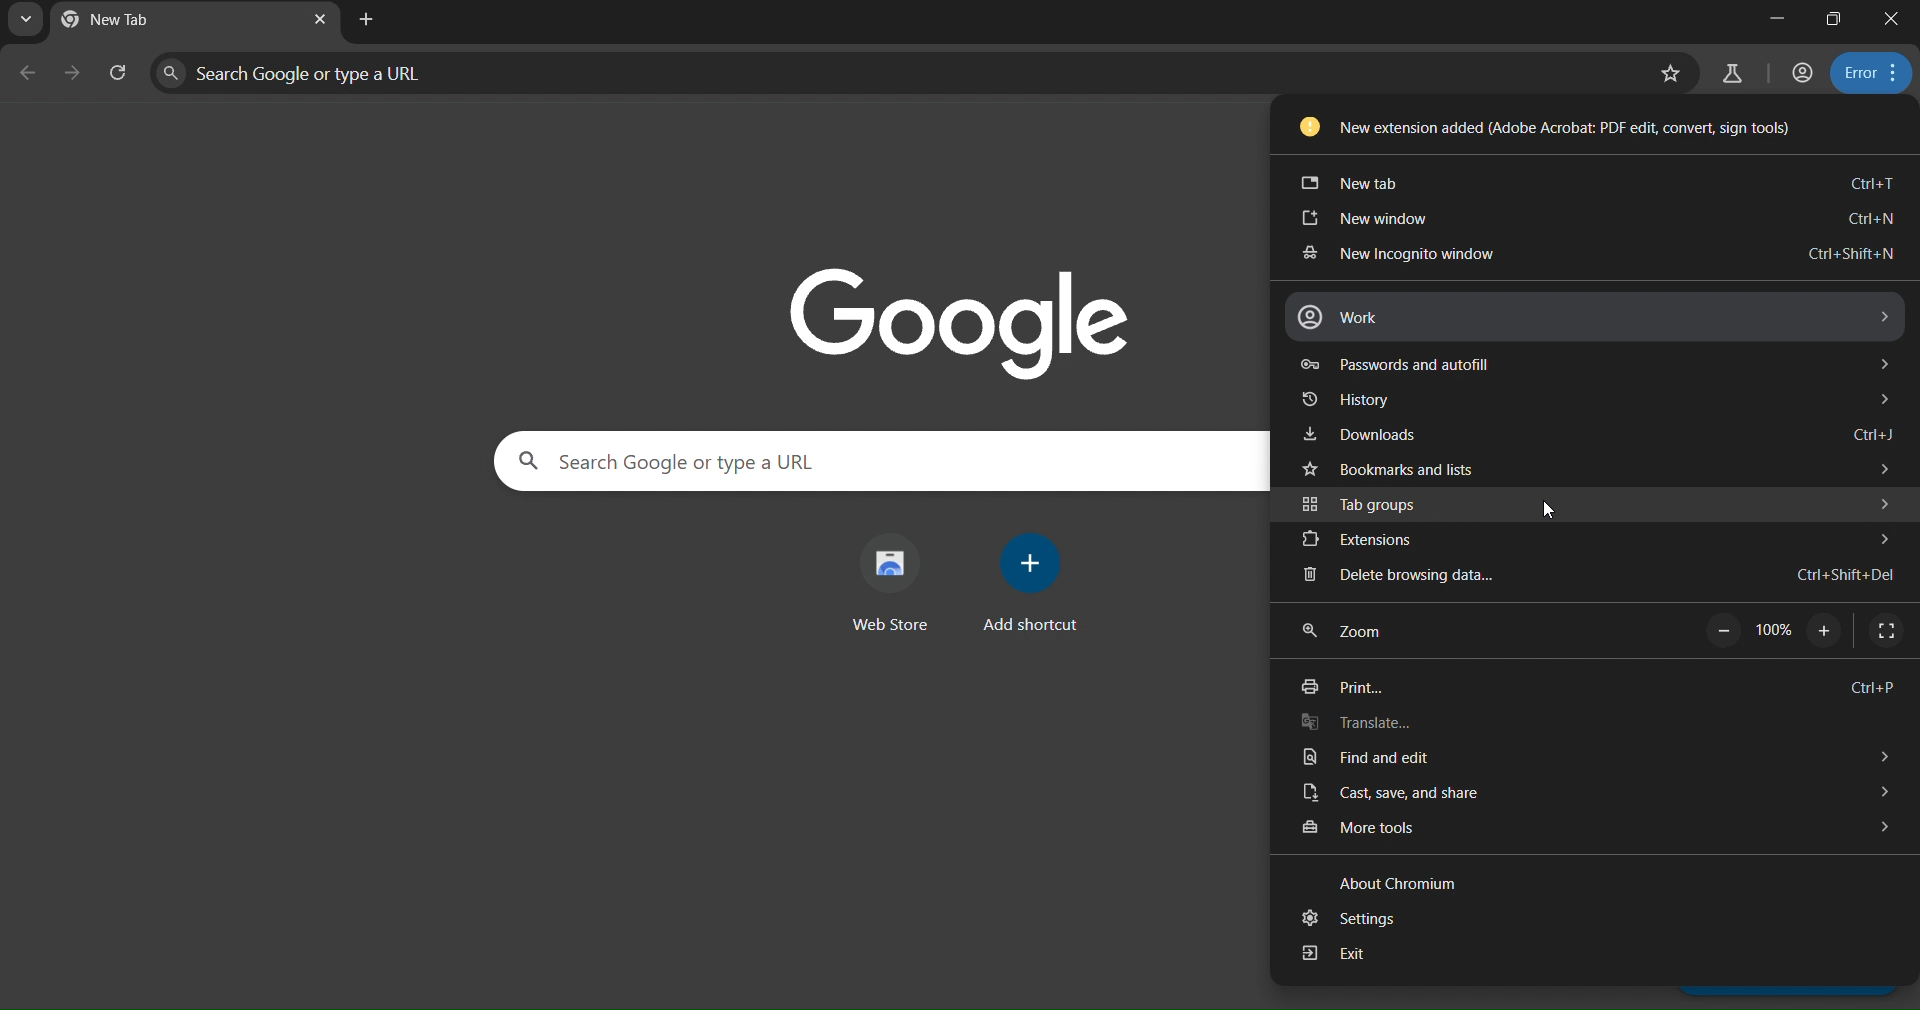 This screenshot has width=1920, height=1010. I want to click on close tab, so click(318, 22).